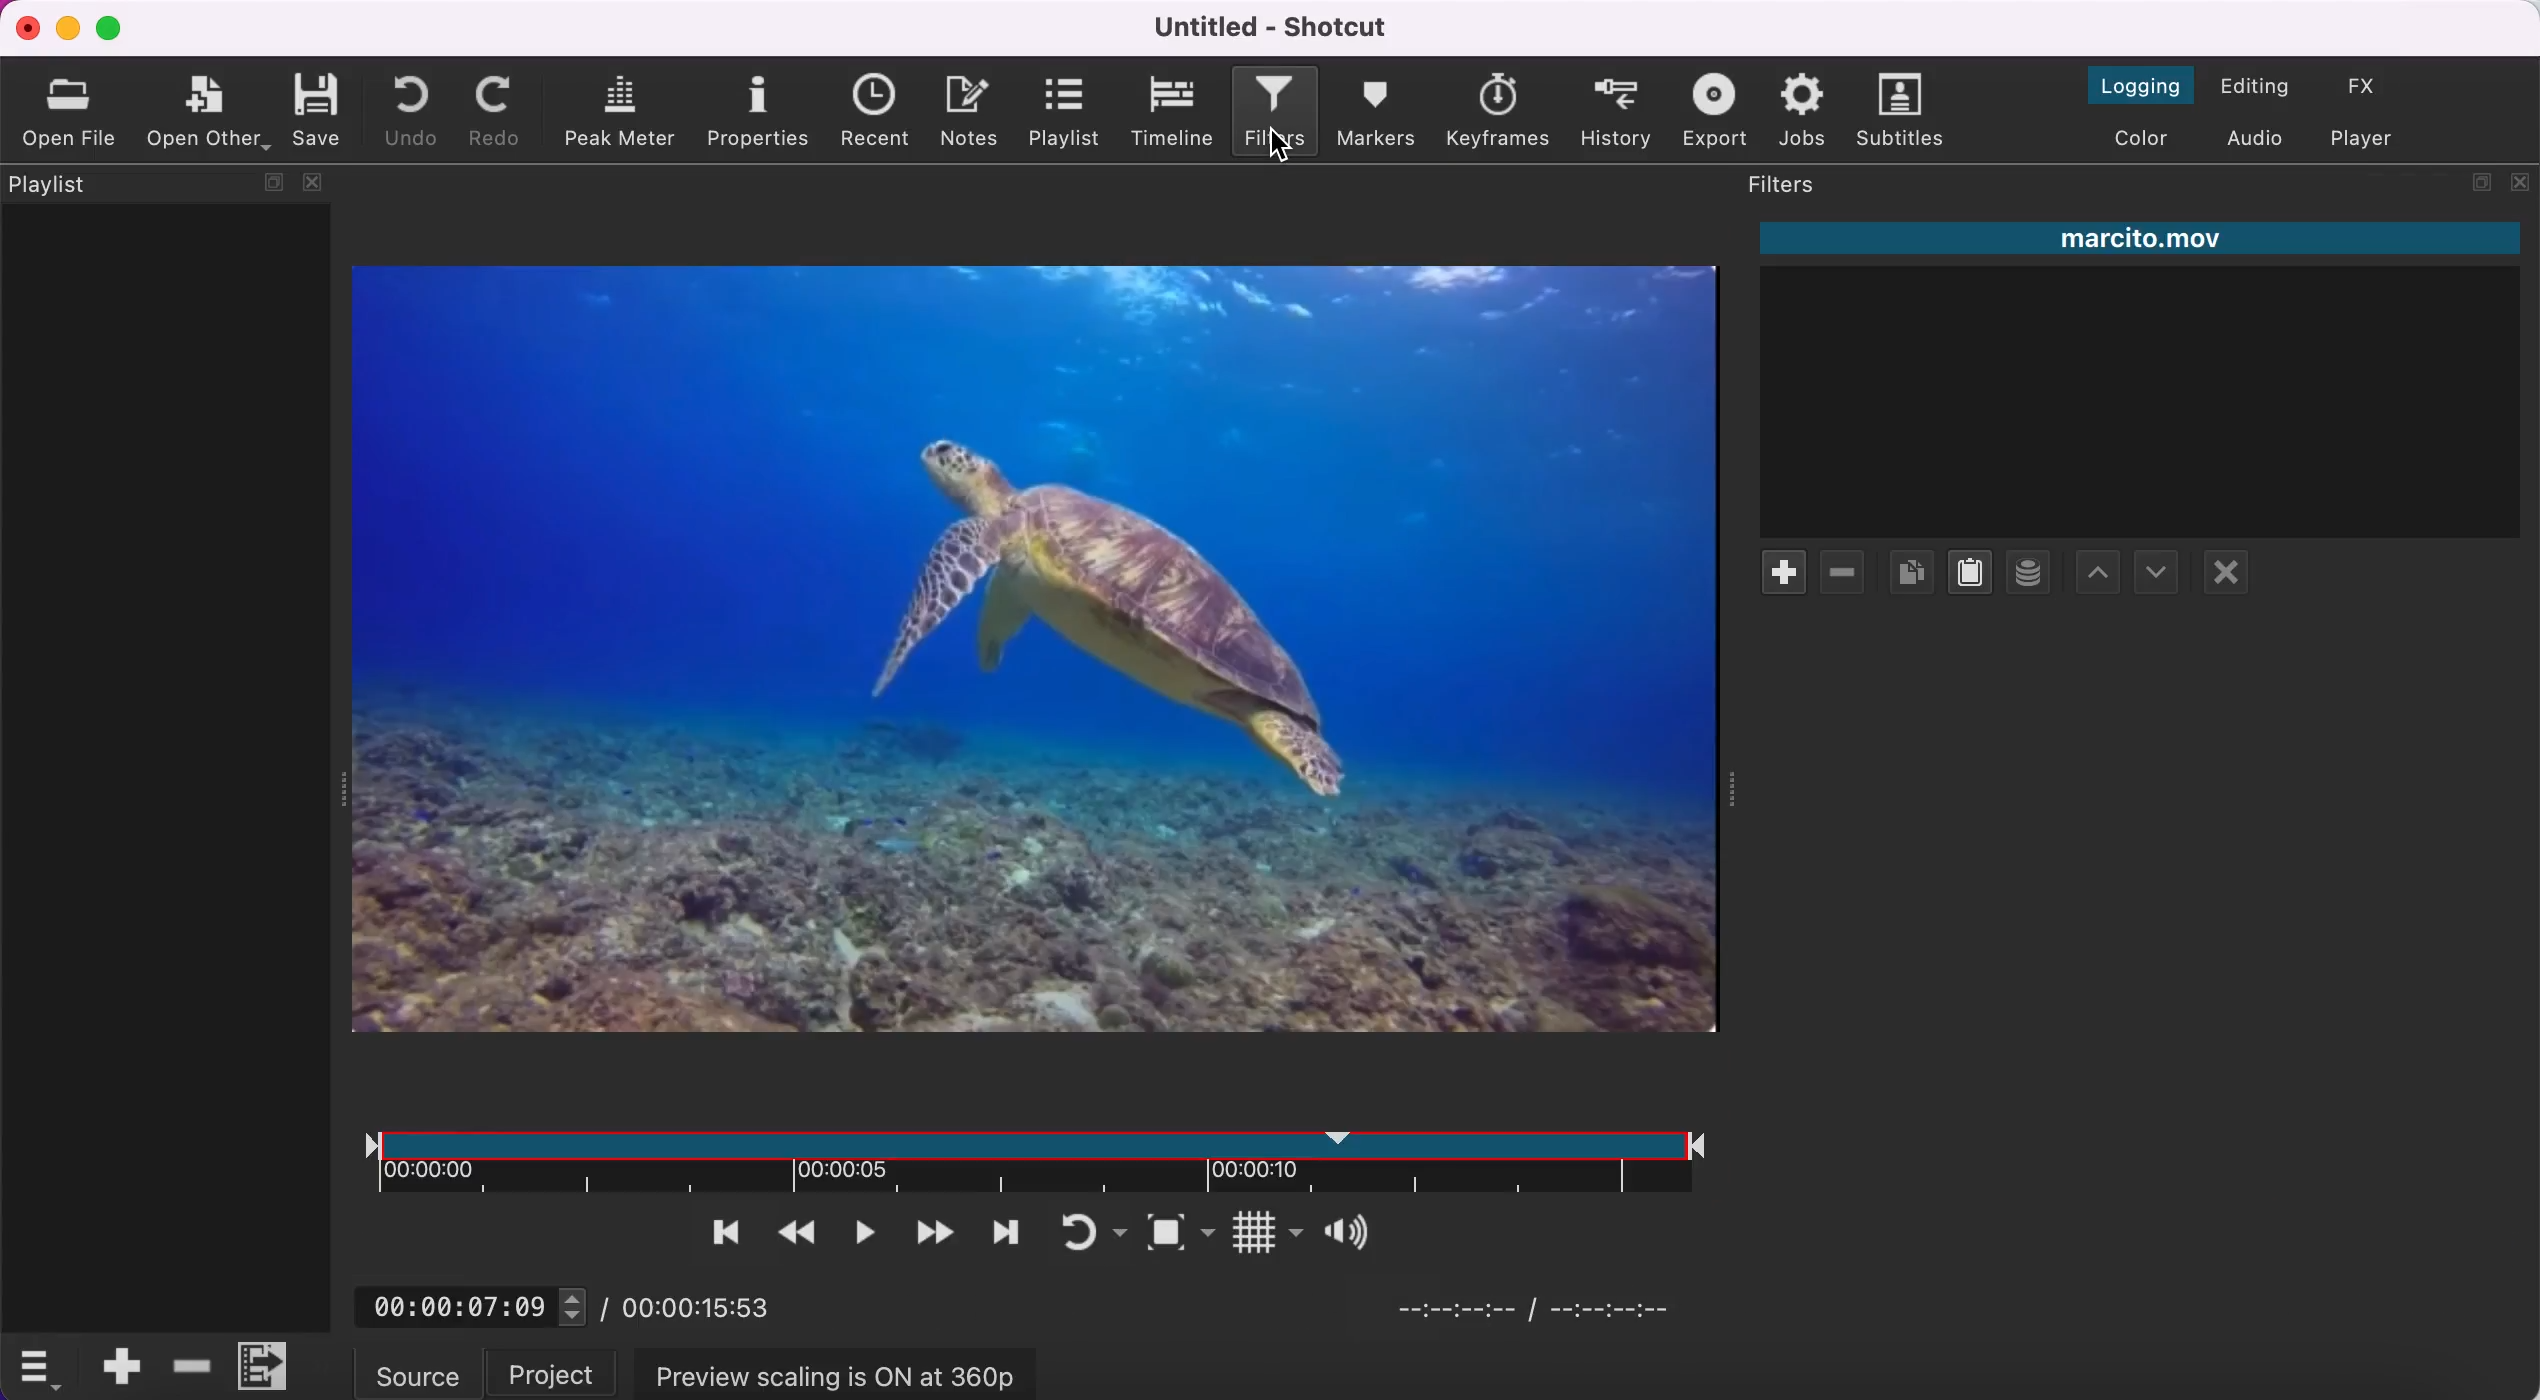 This screenshot has height=1400, width=2540. Describe the element at coordinates (2261, 86) in the screenshot. I see `switch to the editing layout` at that location.